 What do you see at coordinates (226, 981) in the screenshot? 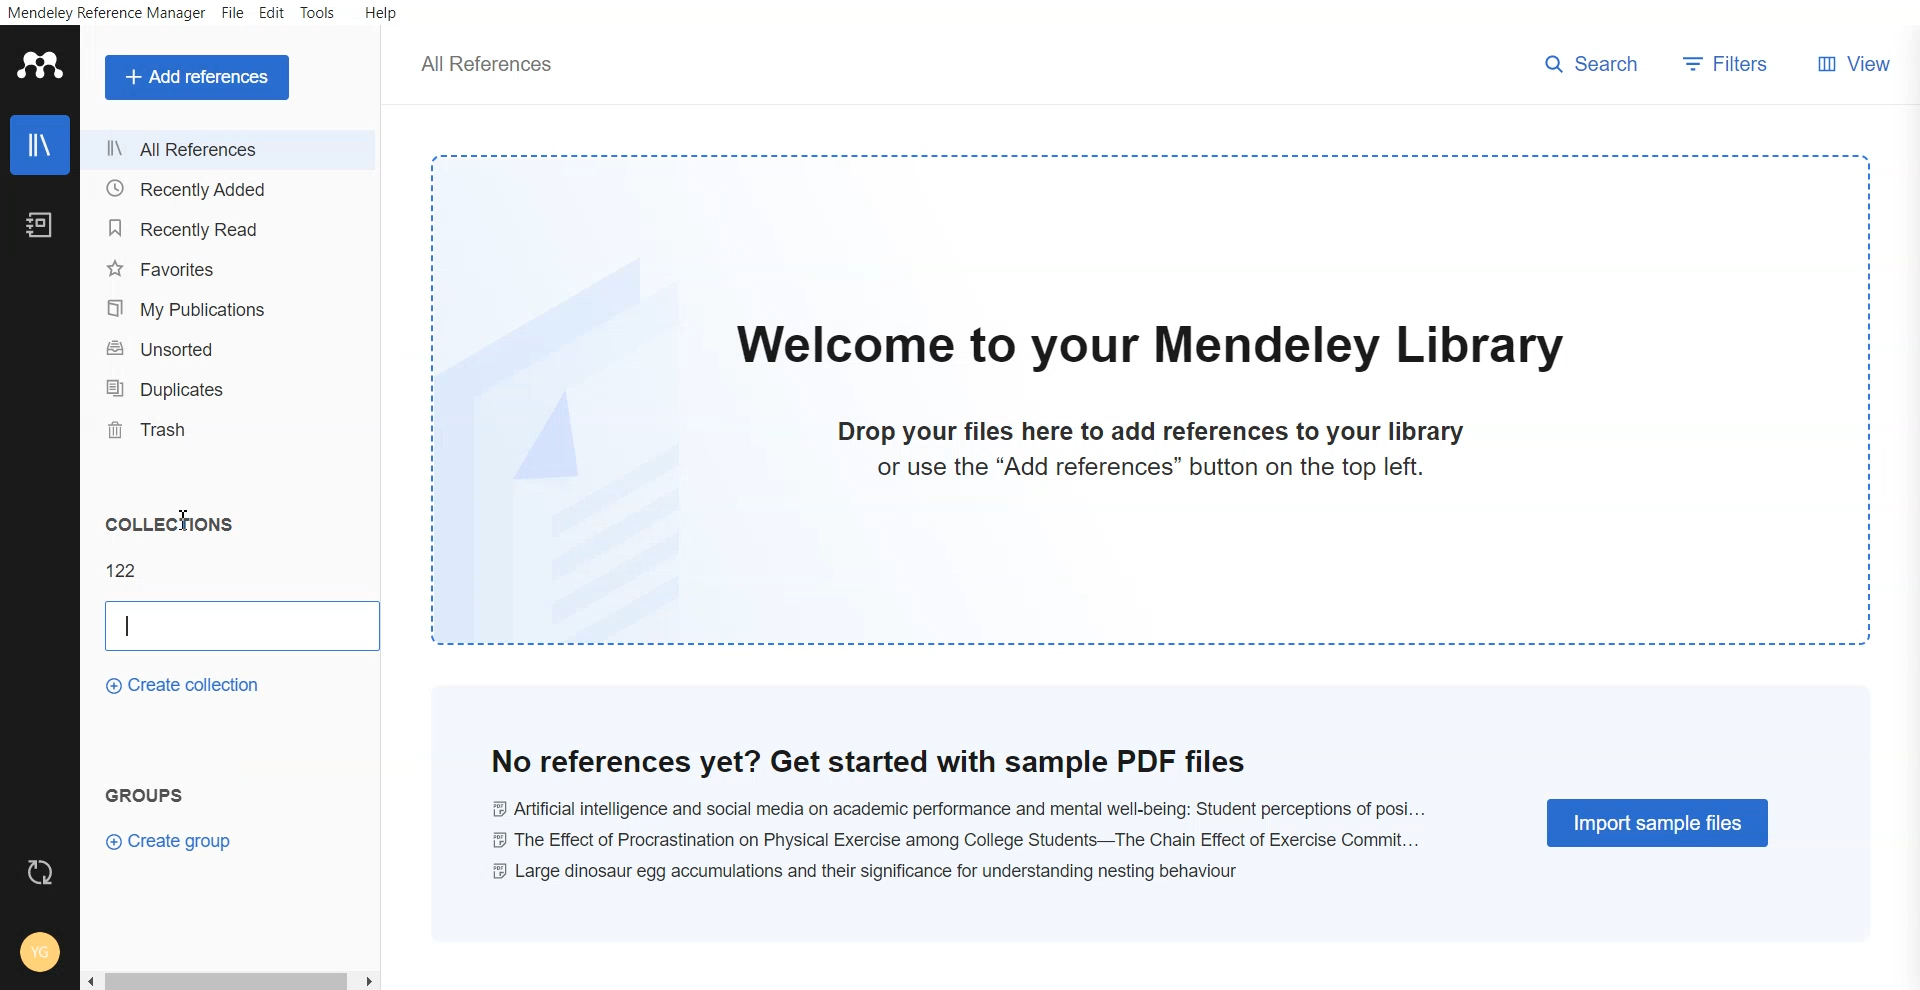
I see `Scroll bar` at bounding box center [226, 981].